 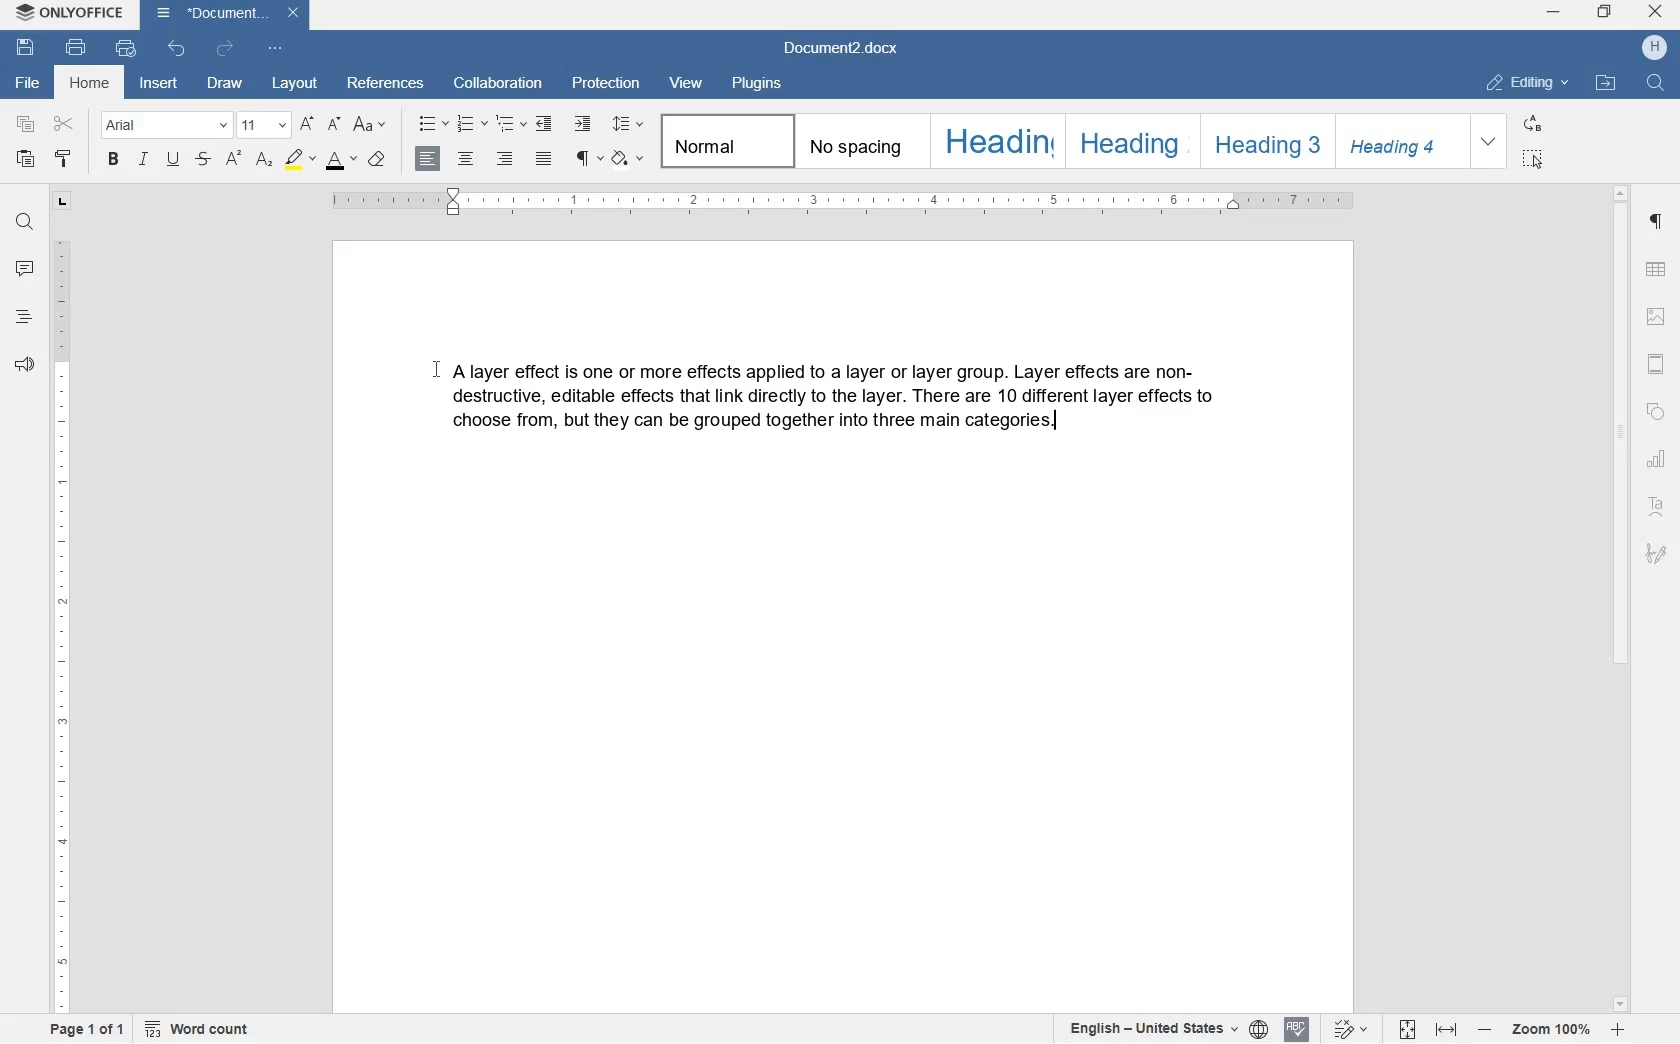 I want to click on restore, so click(x=1608, y=11).